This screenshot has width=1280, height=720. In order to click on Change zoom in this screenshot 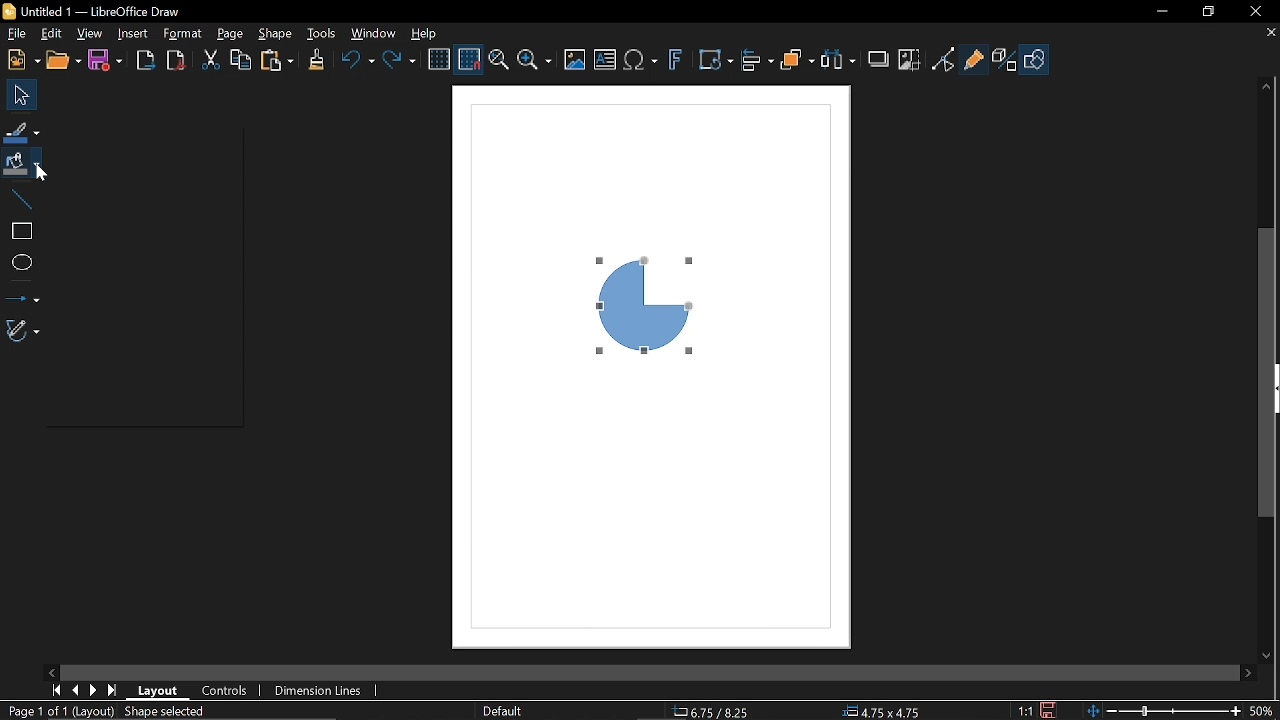, I will do `click(1162, 711)`.